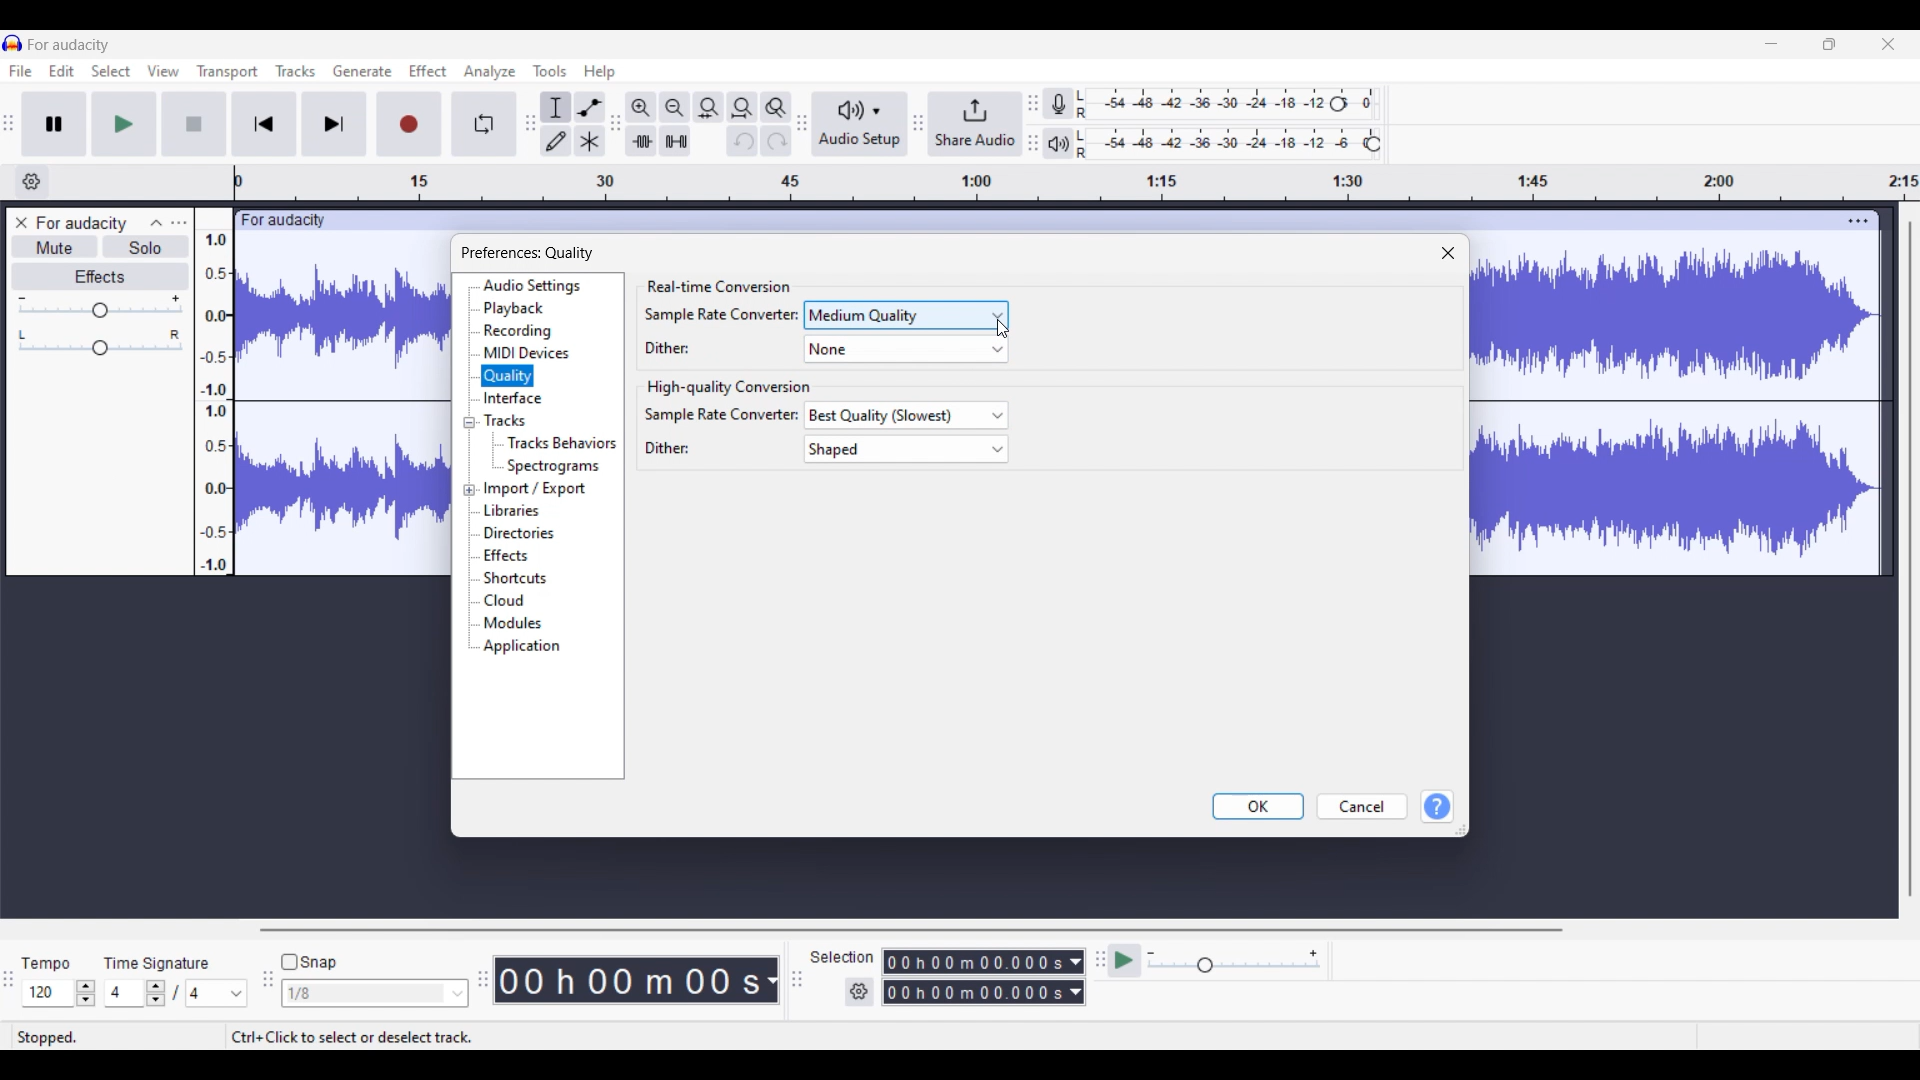 This screenshot has height=1080, width=1920. I want to click on Project name, so click(80, 225).